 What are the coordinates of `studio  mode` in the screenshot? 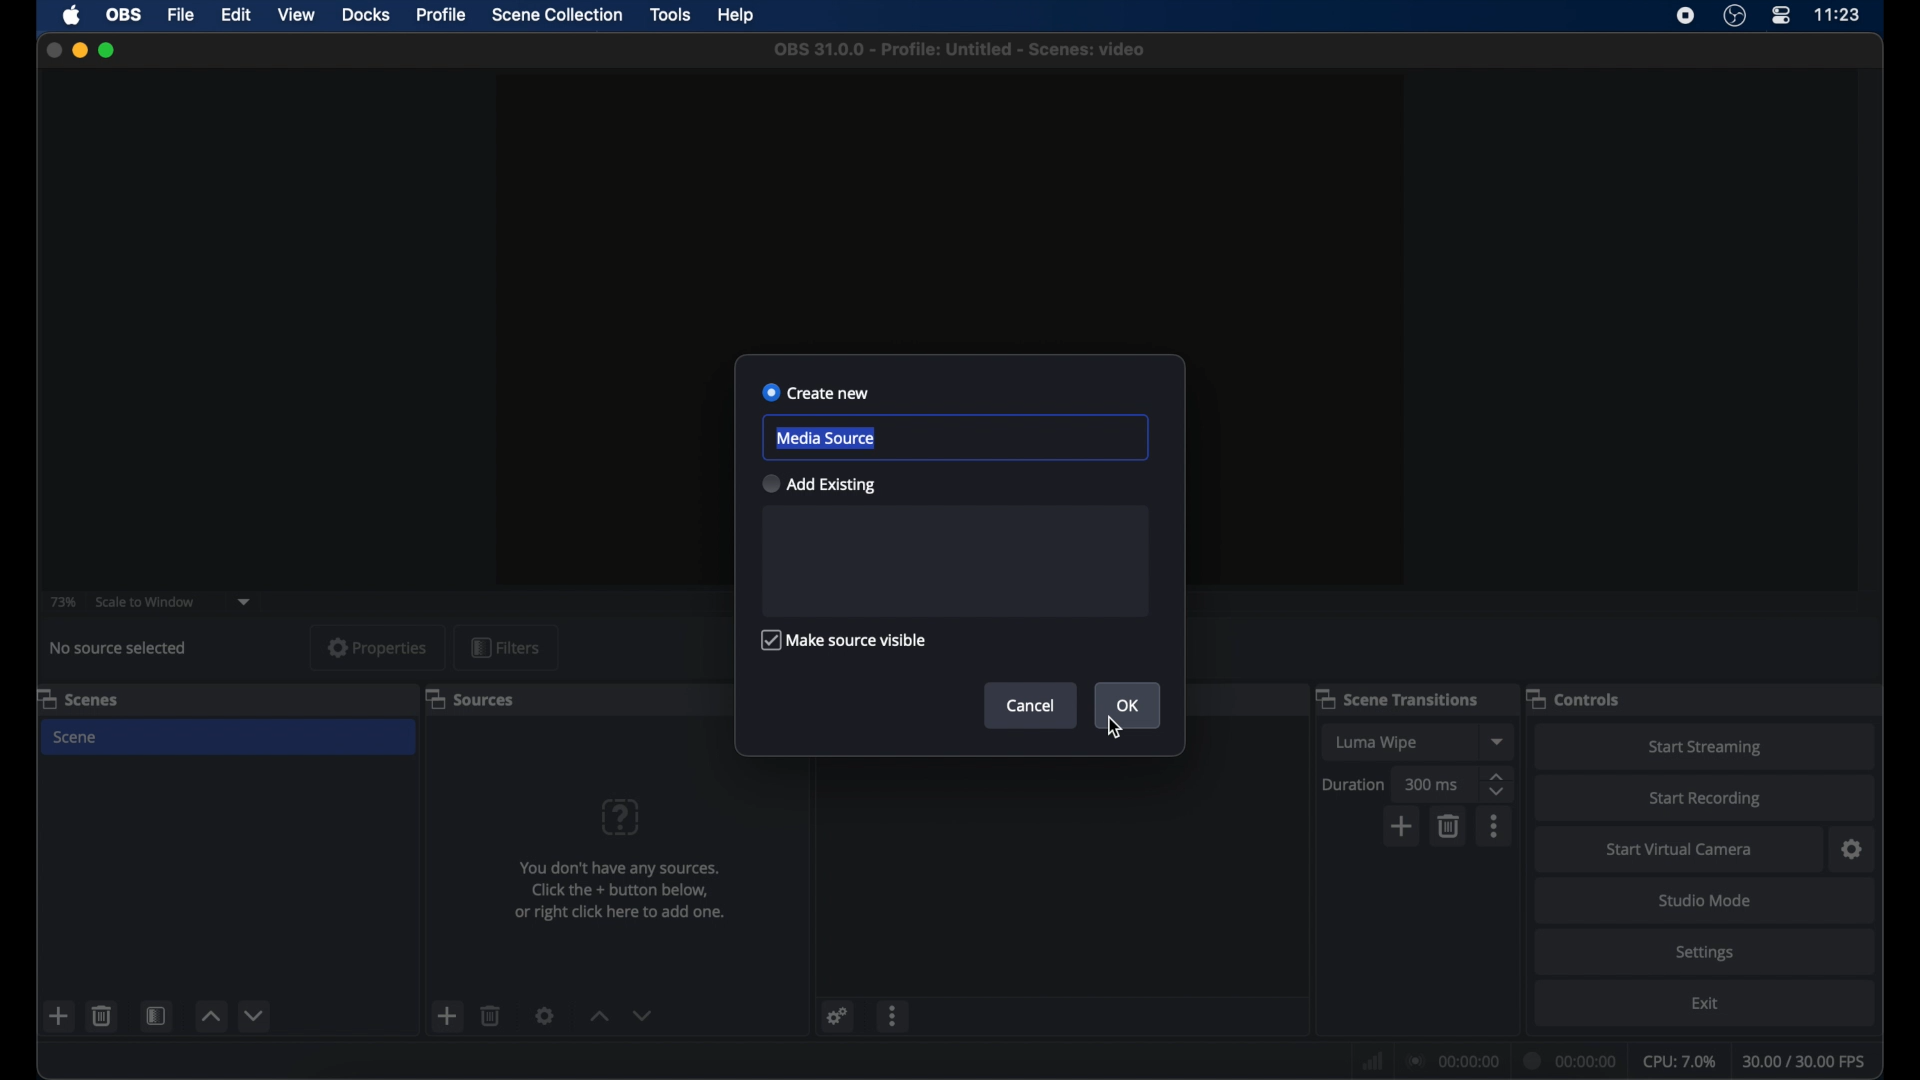 It's located at (1705, 900).